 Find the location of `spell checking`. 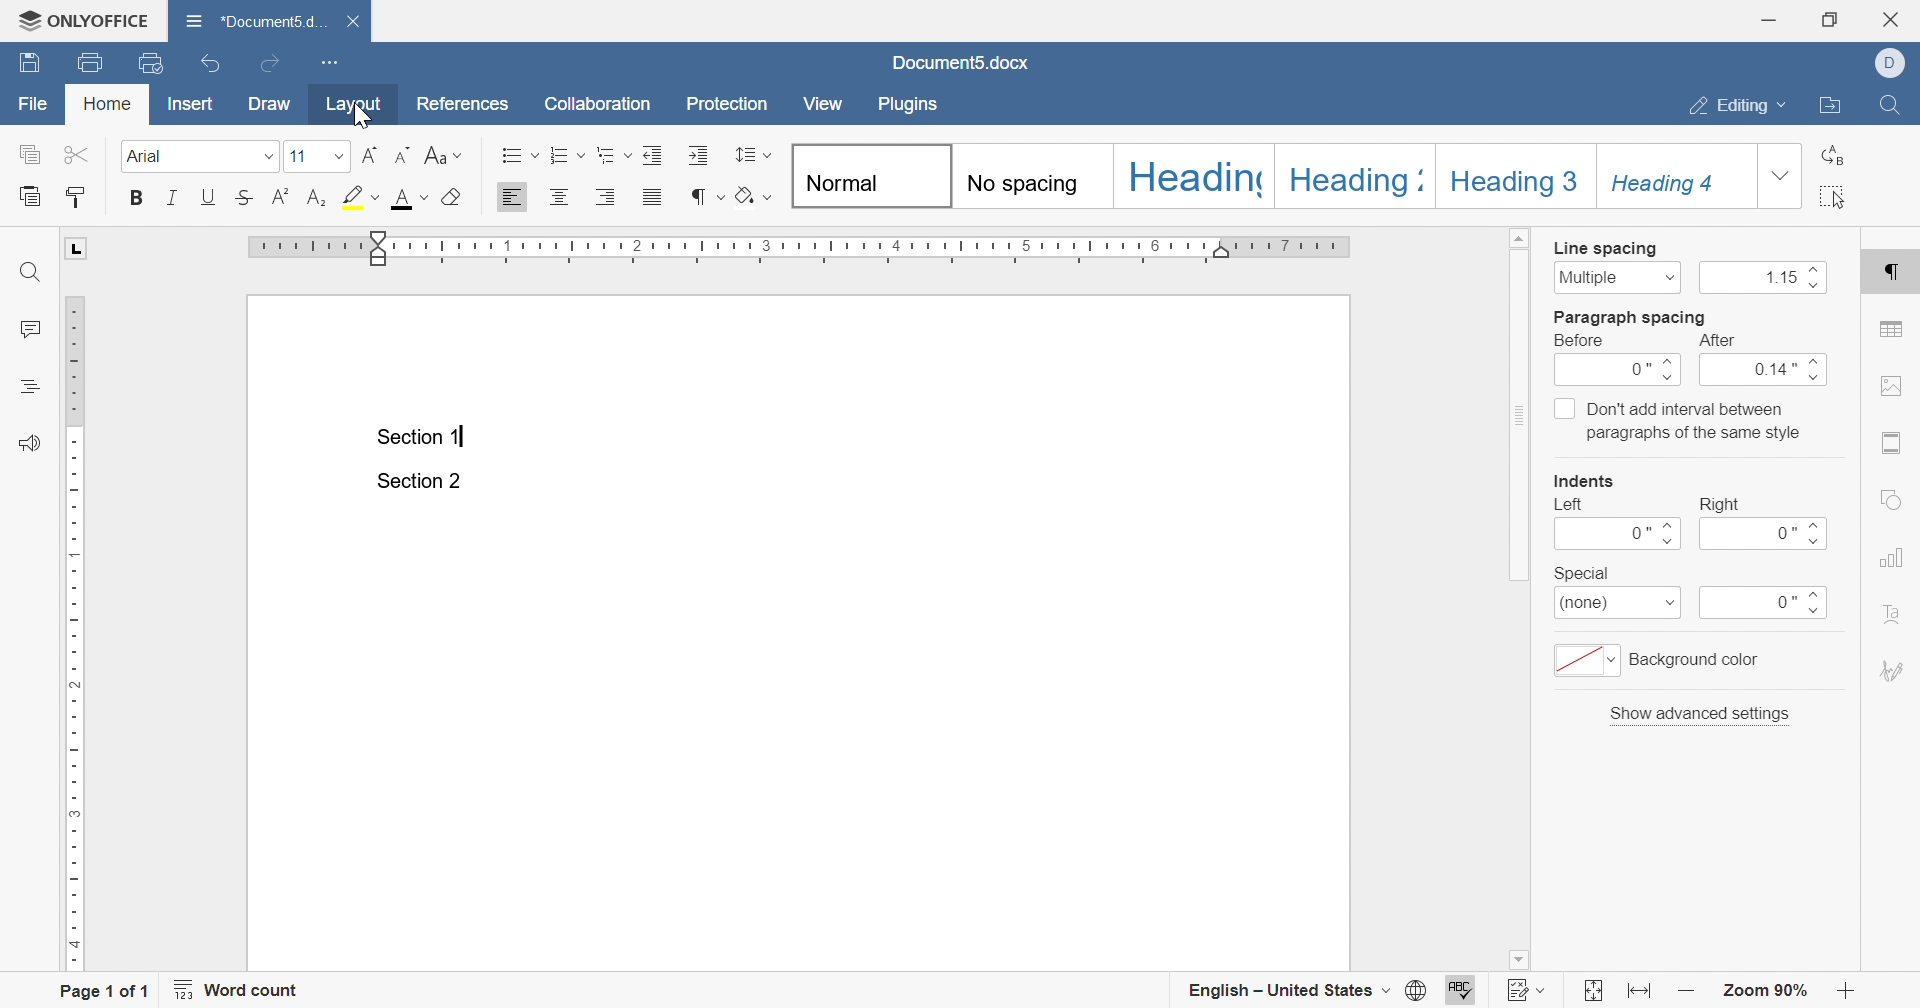

spell checking is located at coordinates (1464, 989).